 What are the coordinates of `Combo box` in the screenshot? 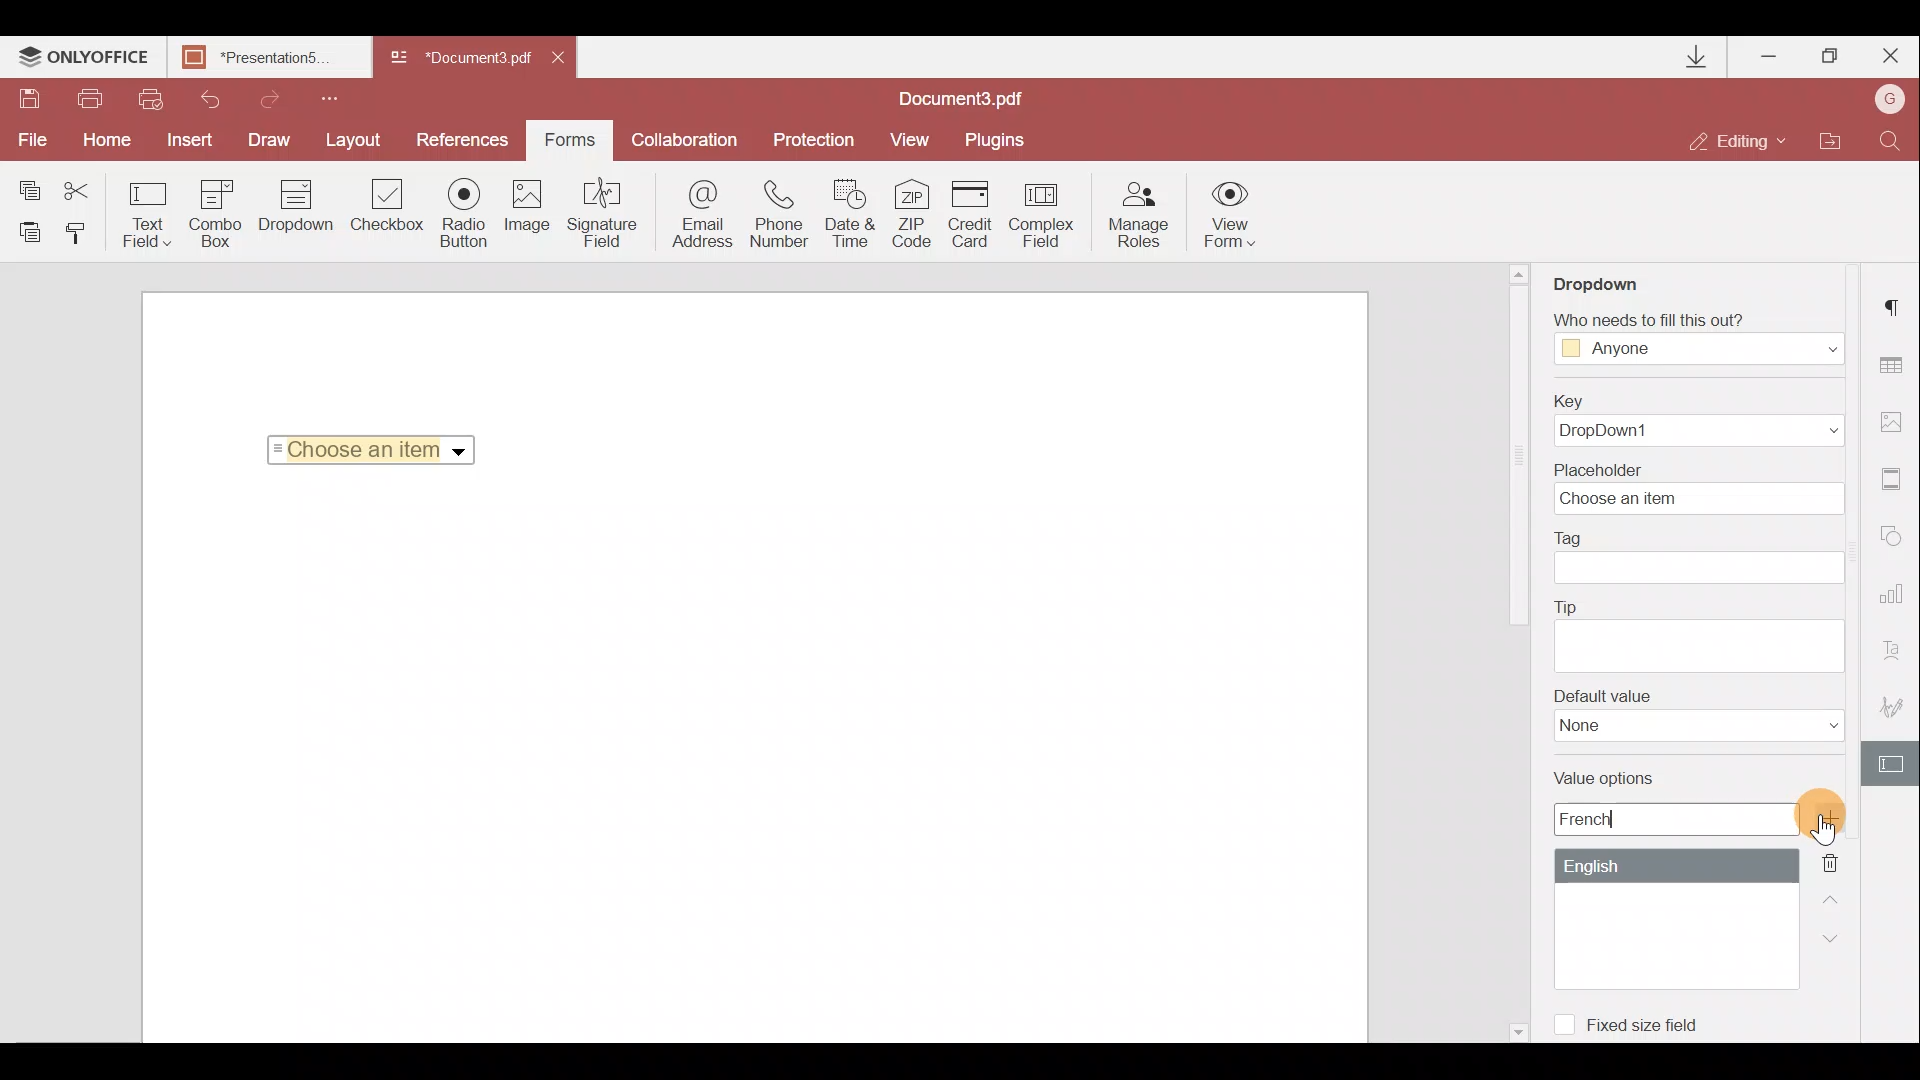 It's located at (216, 210).